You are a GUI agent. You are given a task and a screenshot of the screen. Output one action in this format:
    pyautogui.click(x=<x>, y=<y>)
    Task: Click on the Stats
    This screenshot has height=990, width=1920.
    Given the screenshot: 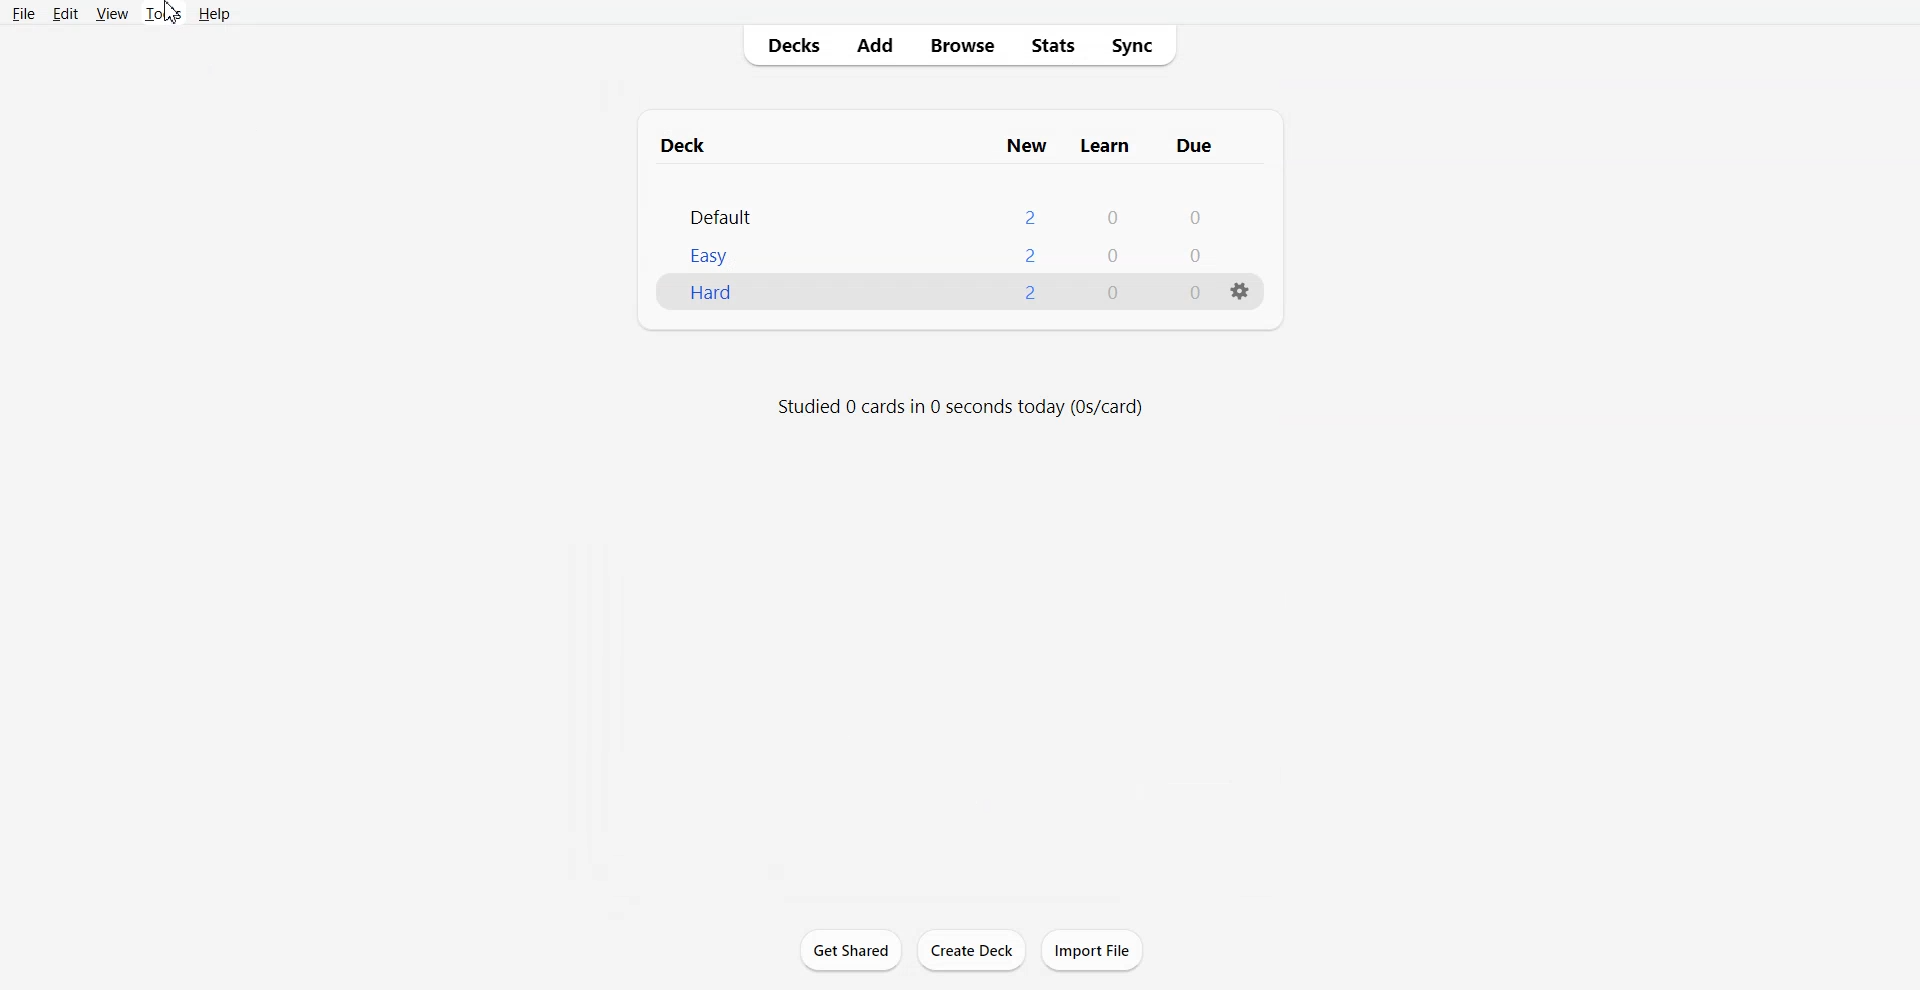 What is the action you would take?
    pyautogui.click(x=1053, y=46)
    